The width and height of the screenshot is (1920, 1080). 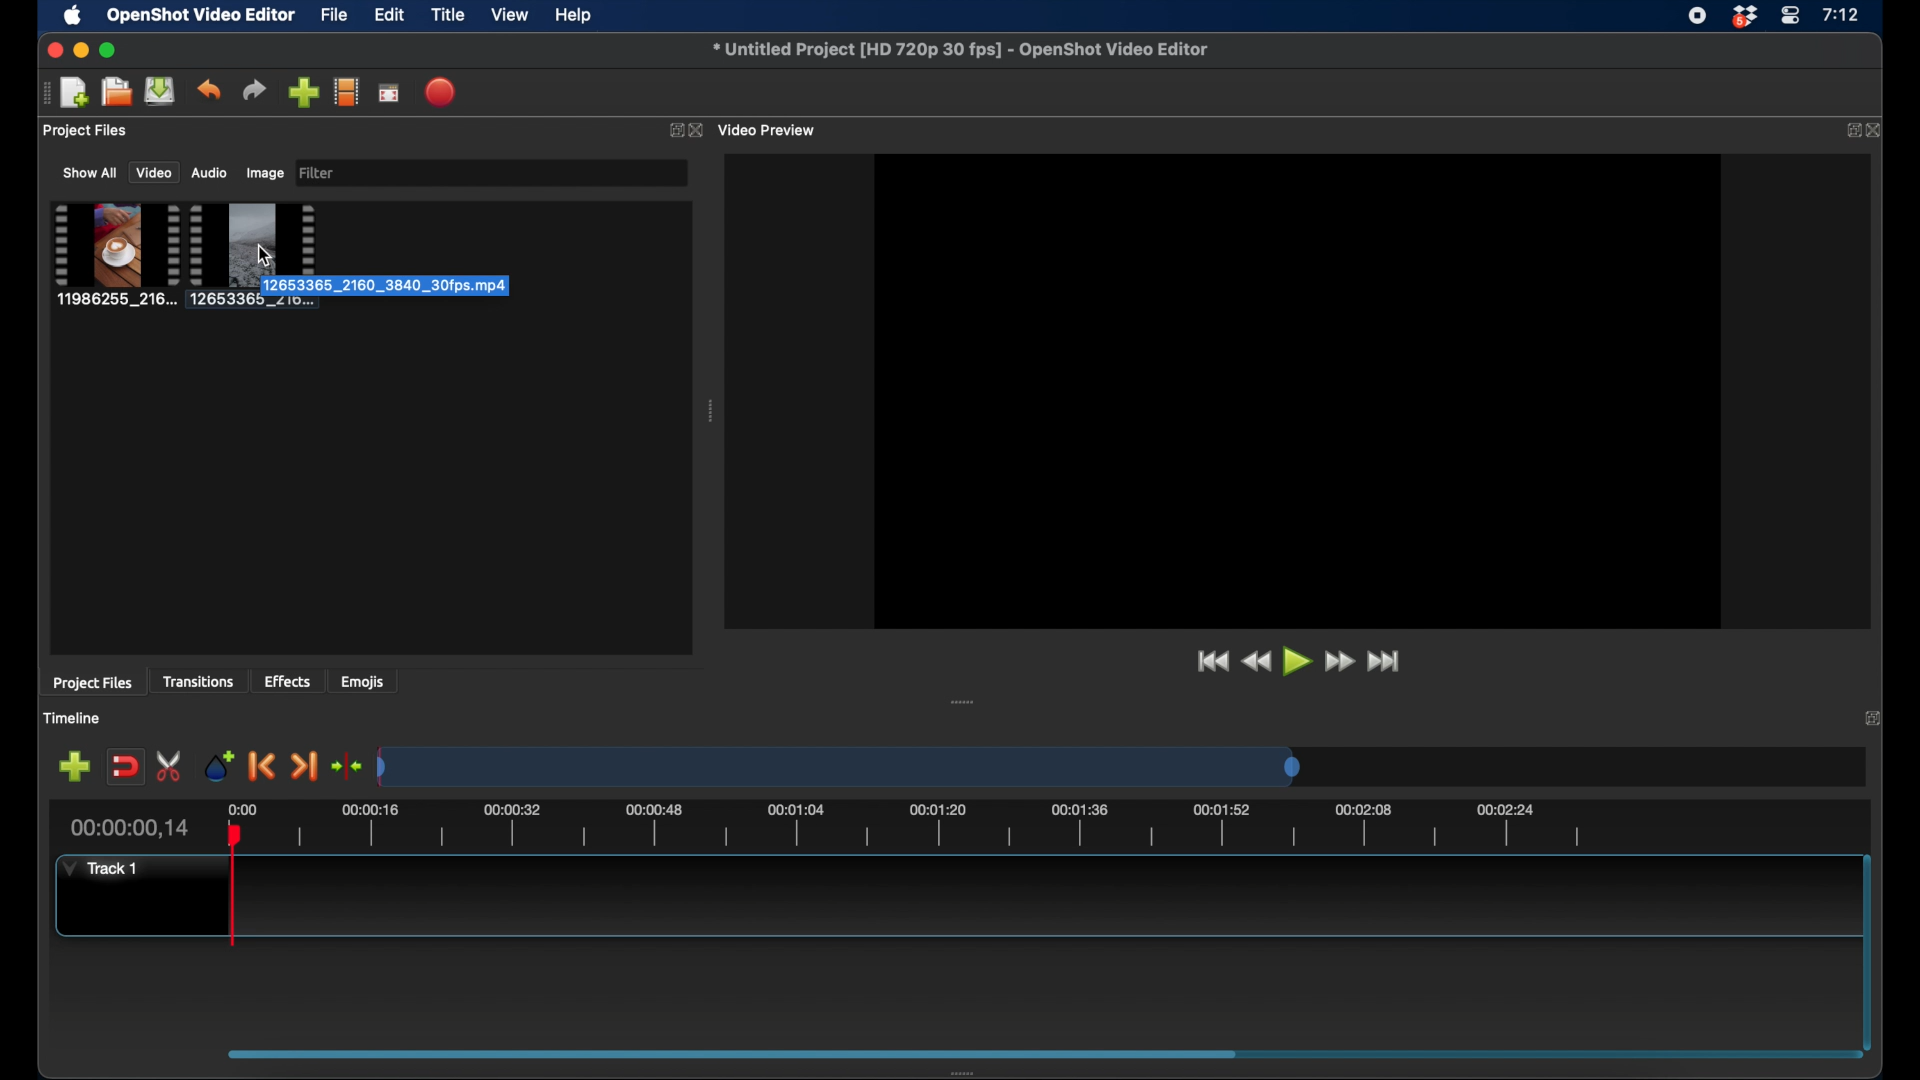 What do you see at coordinates (773, 129) in the screenshot?
I see `video preview` at bounding box center [773, 129].